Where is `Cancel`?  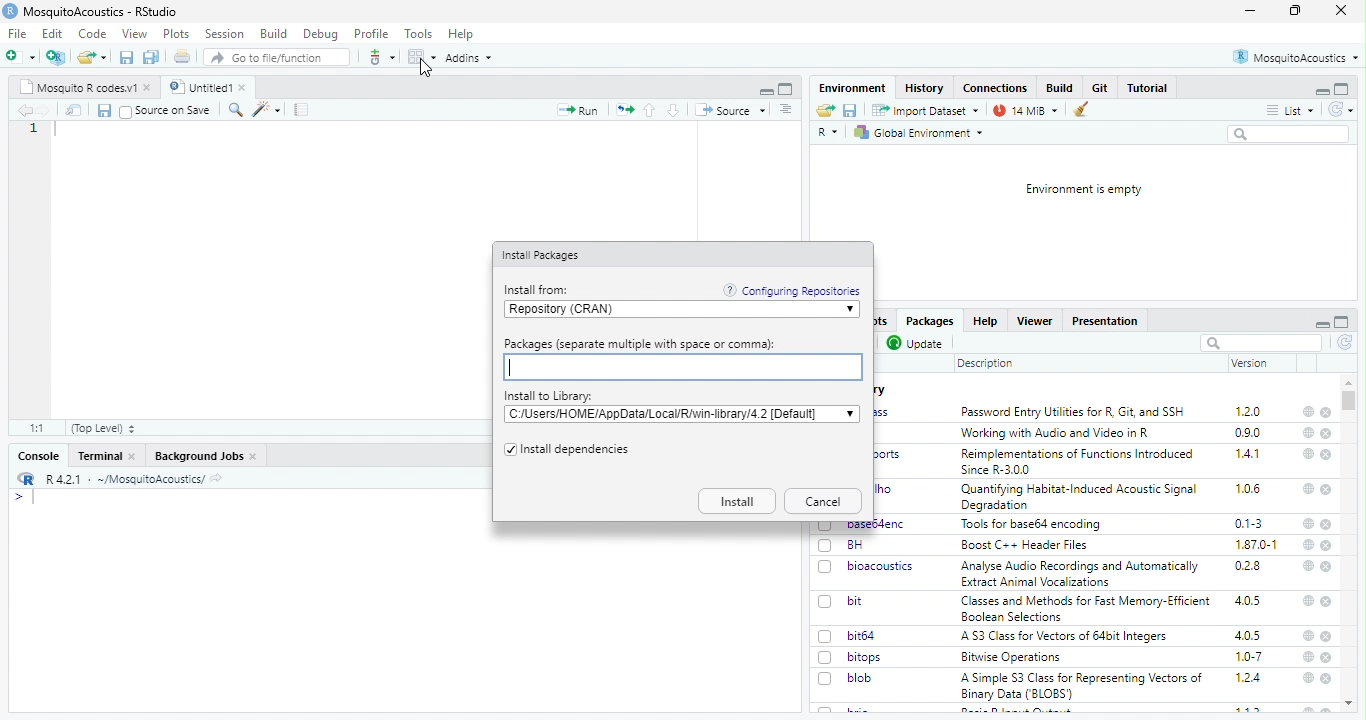 Cancel is located at coordinates (824, 501).